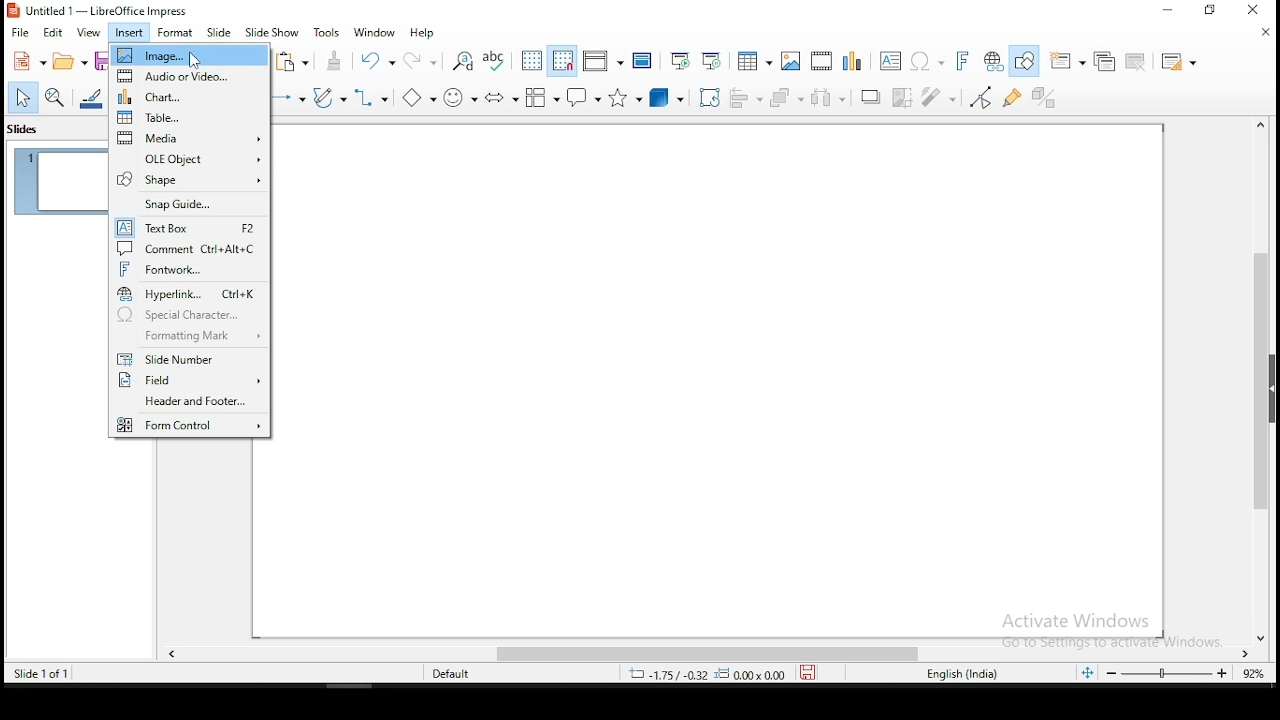 Image resolution: width=1280 pixels, height=720 pixels. I want to click on , so click(502, 97).